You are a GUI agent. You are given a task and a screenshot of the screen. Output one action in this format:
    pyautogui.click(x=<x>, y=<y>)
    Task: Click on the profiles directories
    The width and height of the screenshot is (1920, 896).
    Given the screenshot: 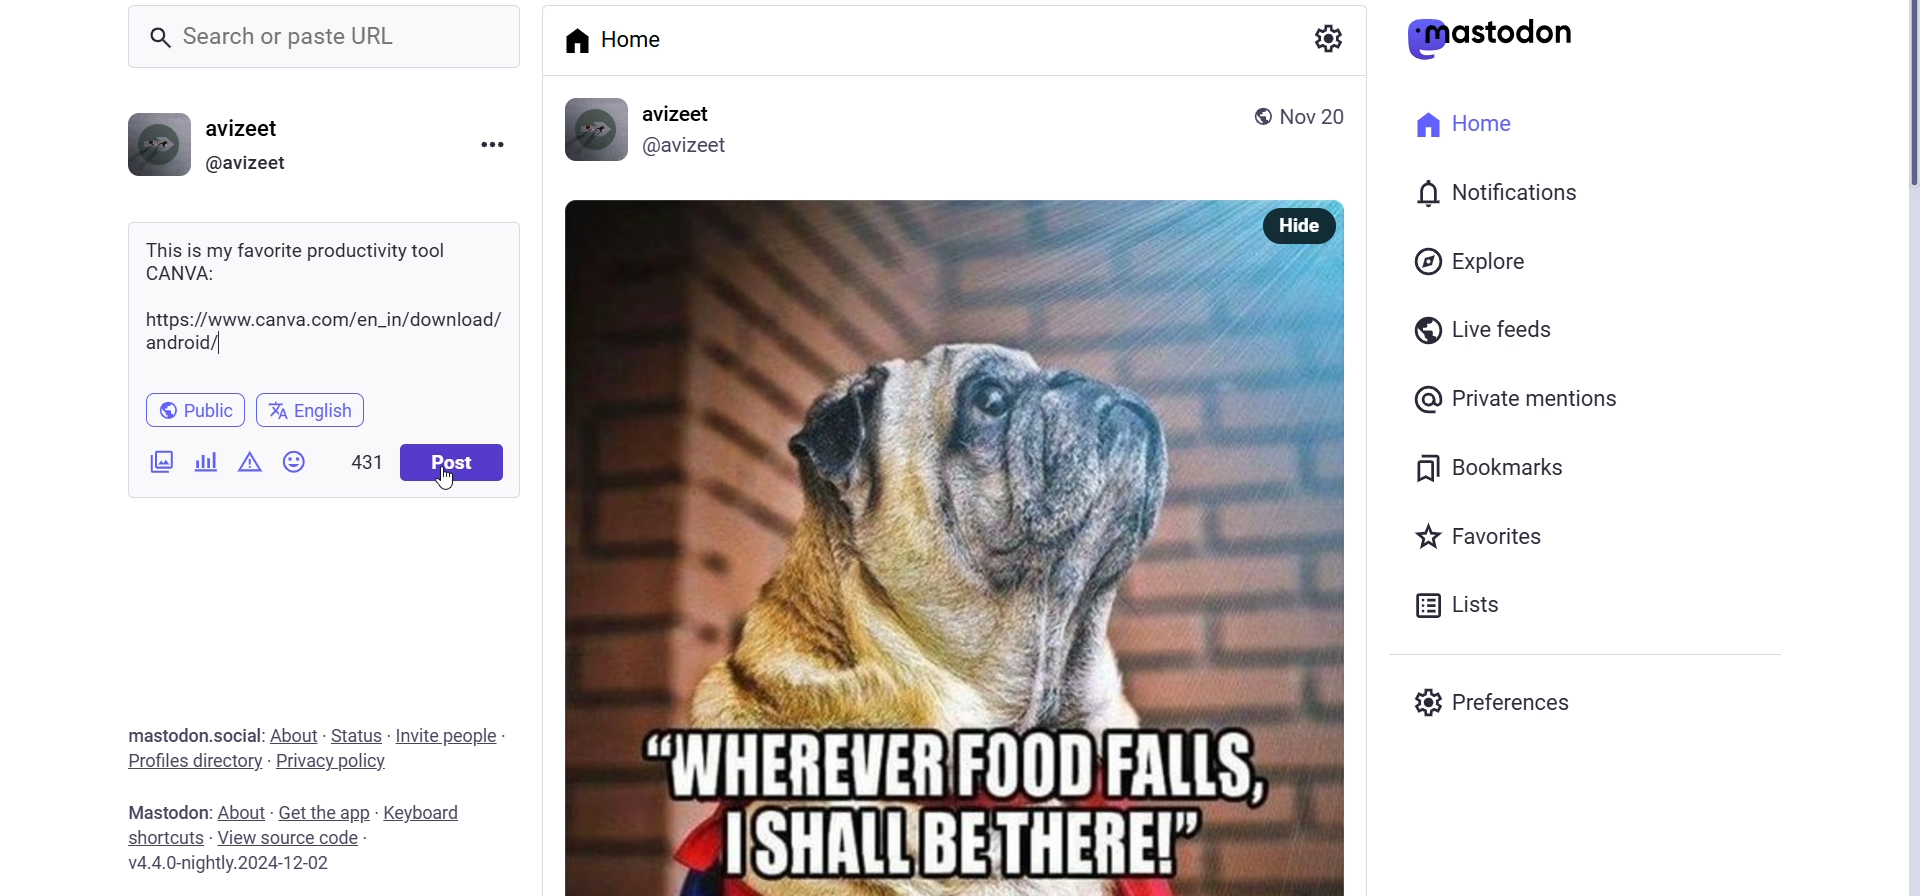 What is the action you would take?
    pyautogui.click(x=194, y=763)
    